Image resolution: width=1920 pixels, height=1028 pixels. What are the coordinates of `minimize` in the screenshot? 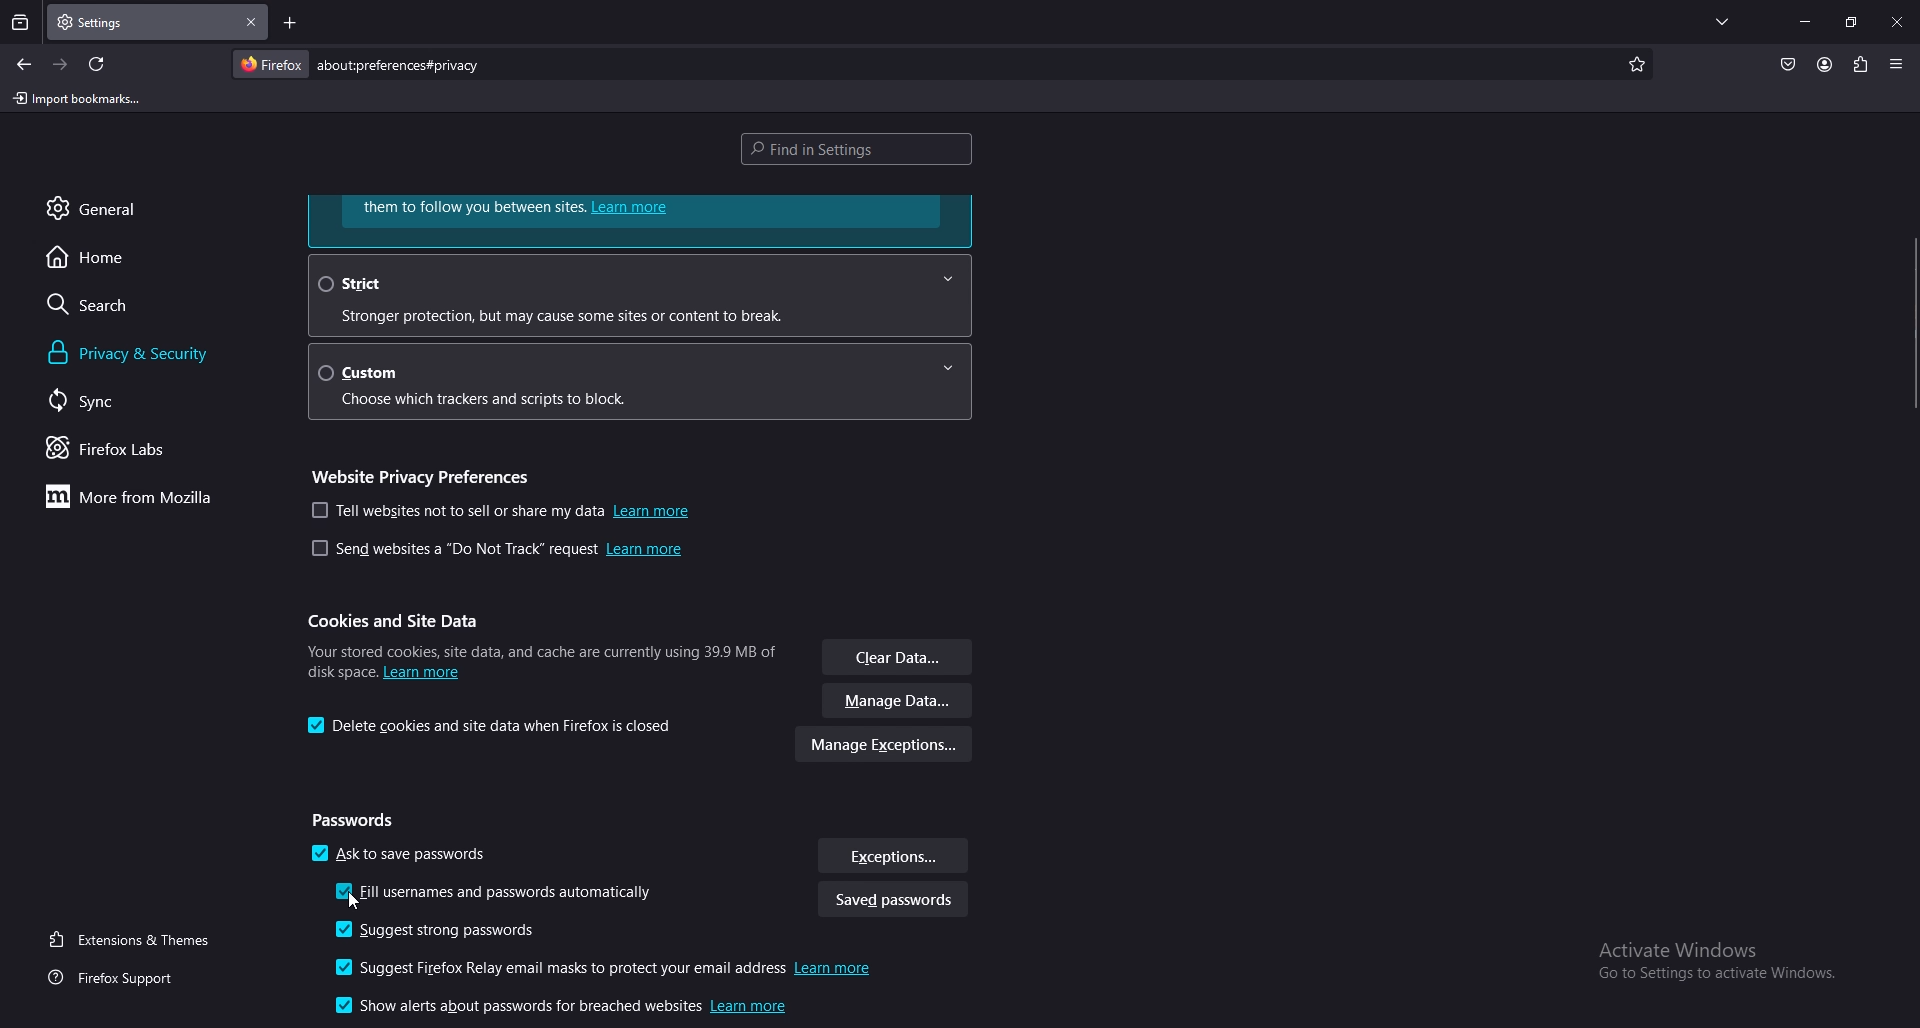 It's located at (1807, 21).